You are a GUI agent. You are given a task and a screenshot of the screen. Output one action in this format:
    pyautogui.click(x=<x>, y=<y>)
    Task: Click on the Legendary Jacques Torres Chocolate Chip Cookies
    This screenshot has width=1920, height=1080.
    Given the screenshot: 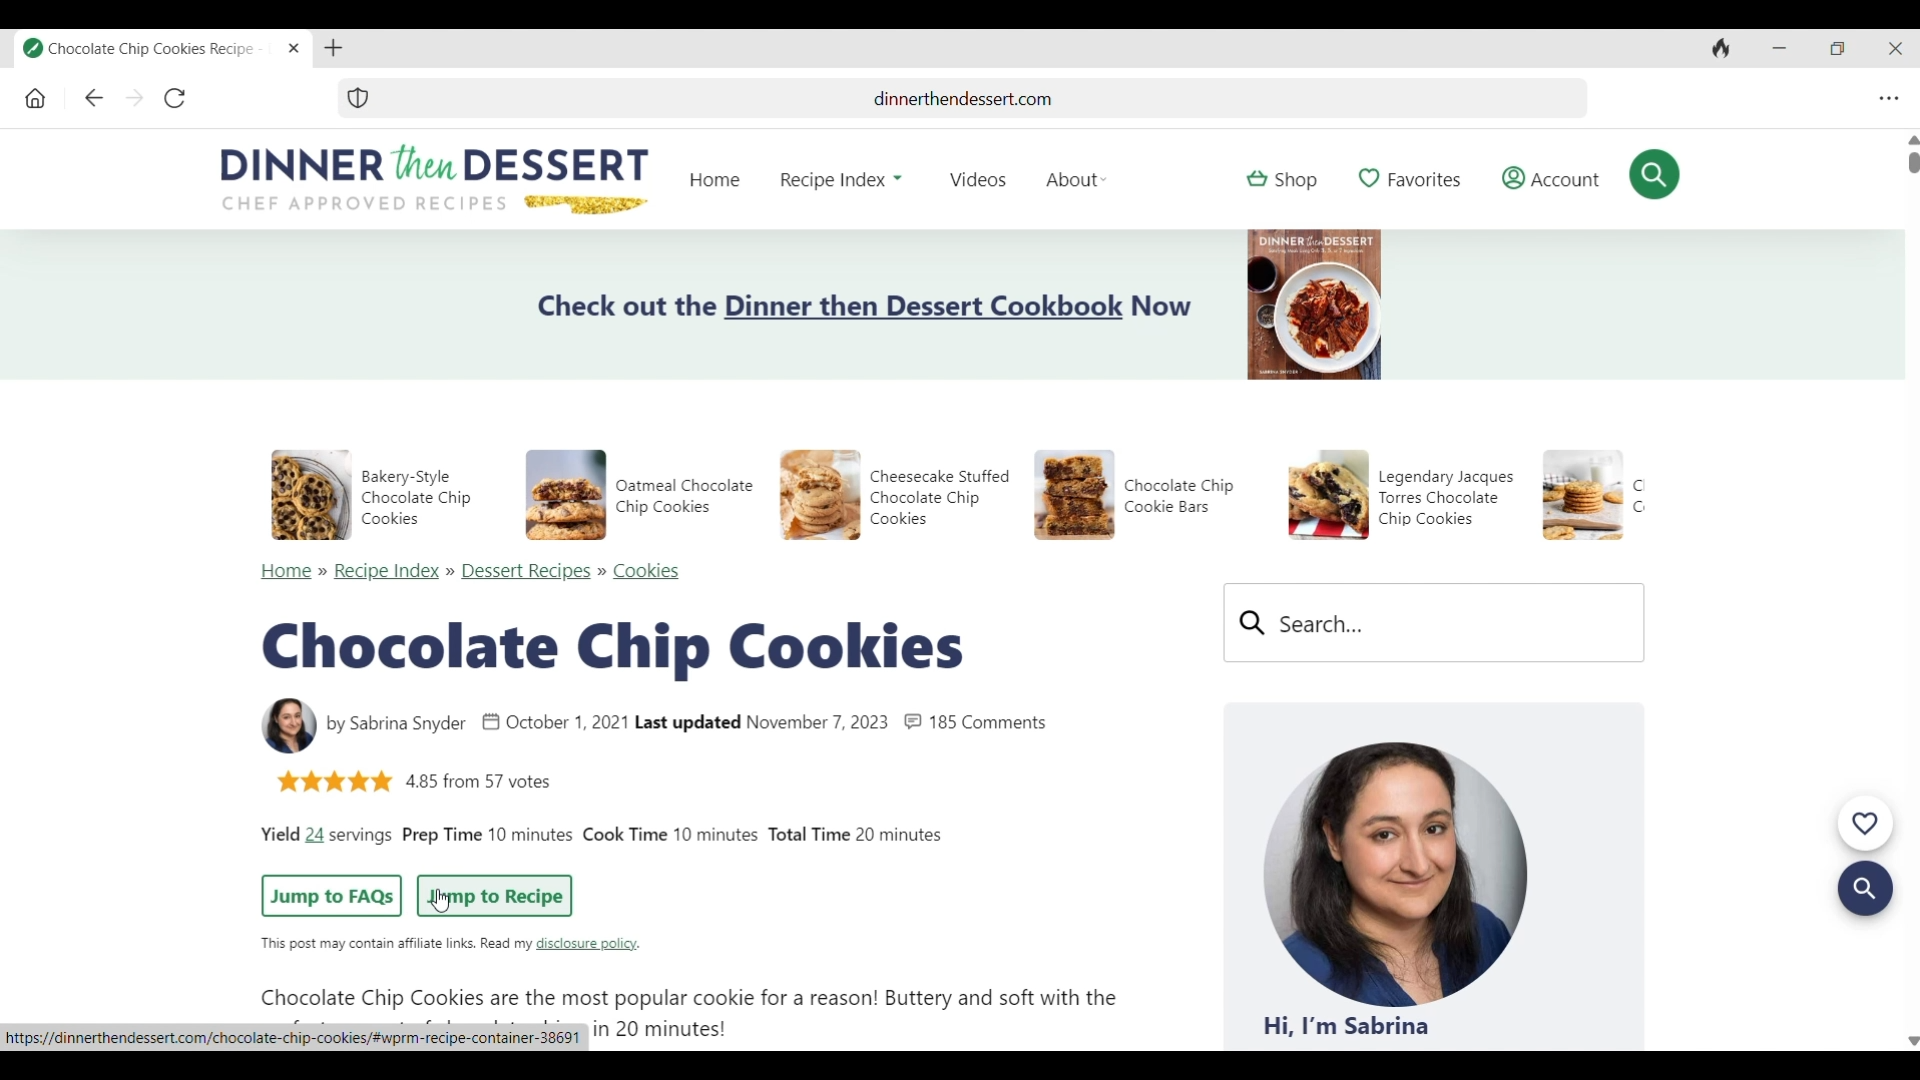 What is the action you would take?
    pyautogui.click(x=1446, y=498)
    